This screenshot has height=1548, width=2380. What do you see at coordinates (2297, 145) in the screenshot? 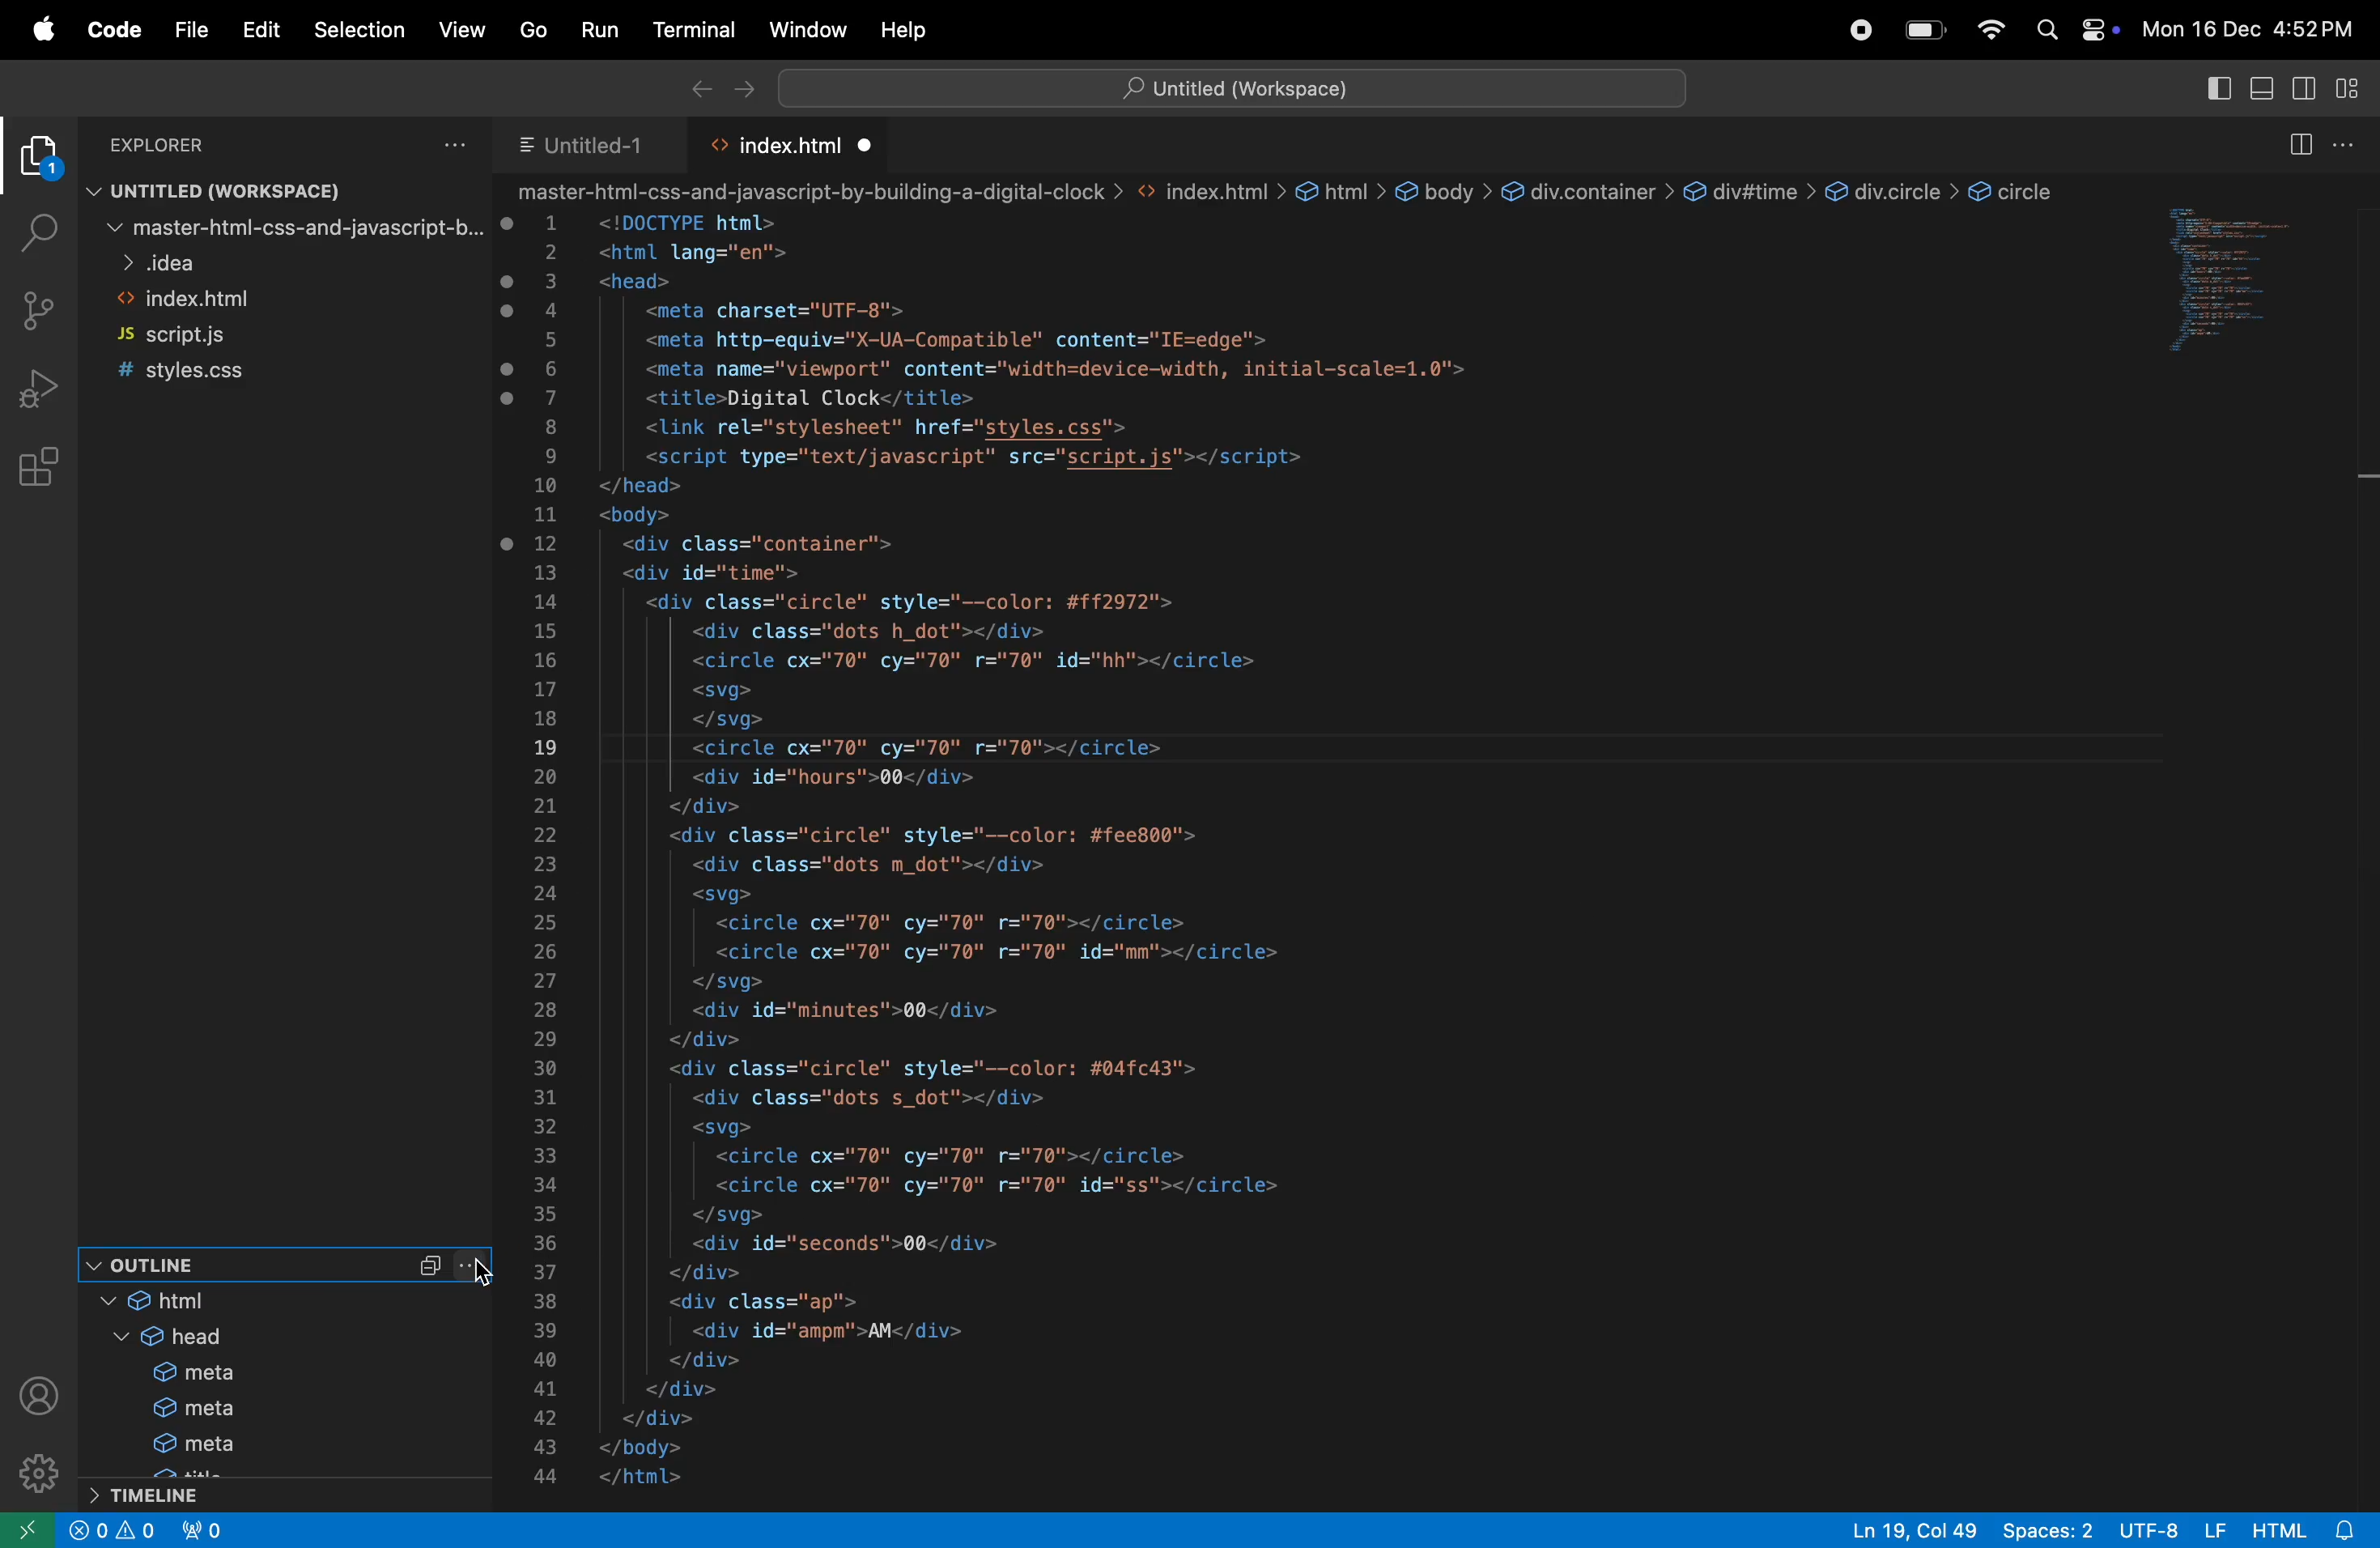
I see `split editor` at bounding box center [2297, 145].